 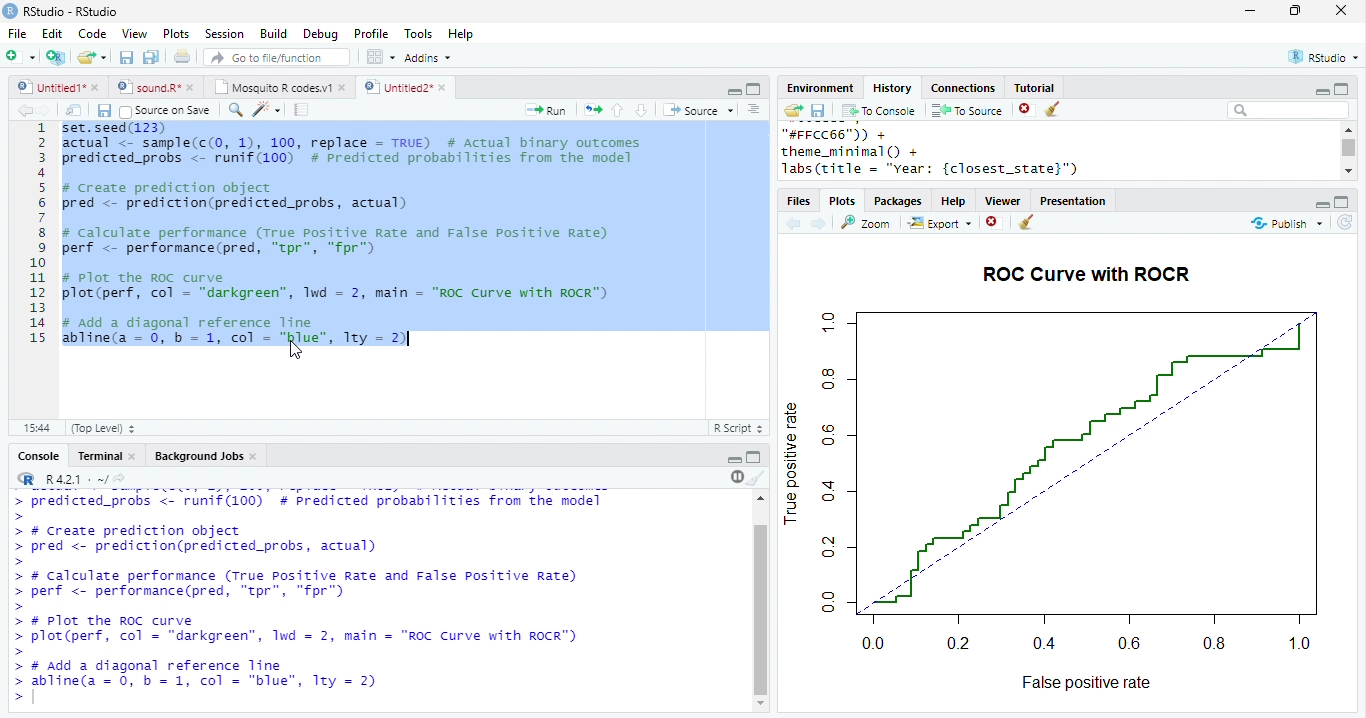 What do you see at coordinates (228, 540) in the screenshot?
I see `>> # Create prediction object> pred <- prediction(predicted_probs, actual)>` at bounding box center [228, 540].